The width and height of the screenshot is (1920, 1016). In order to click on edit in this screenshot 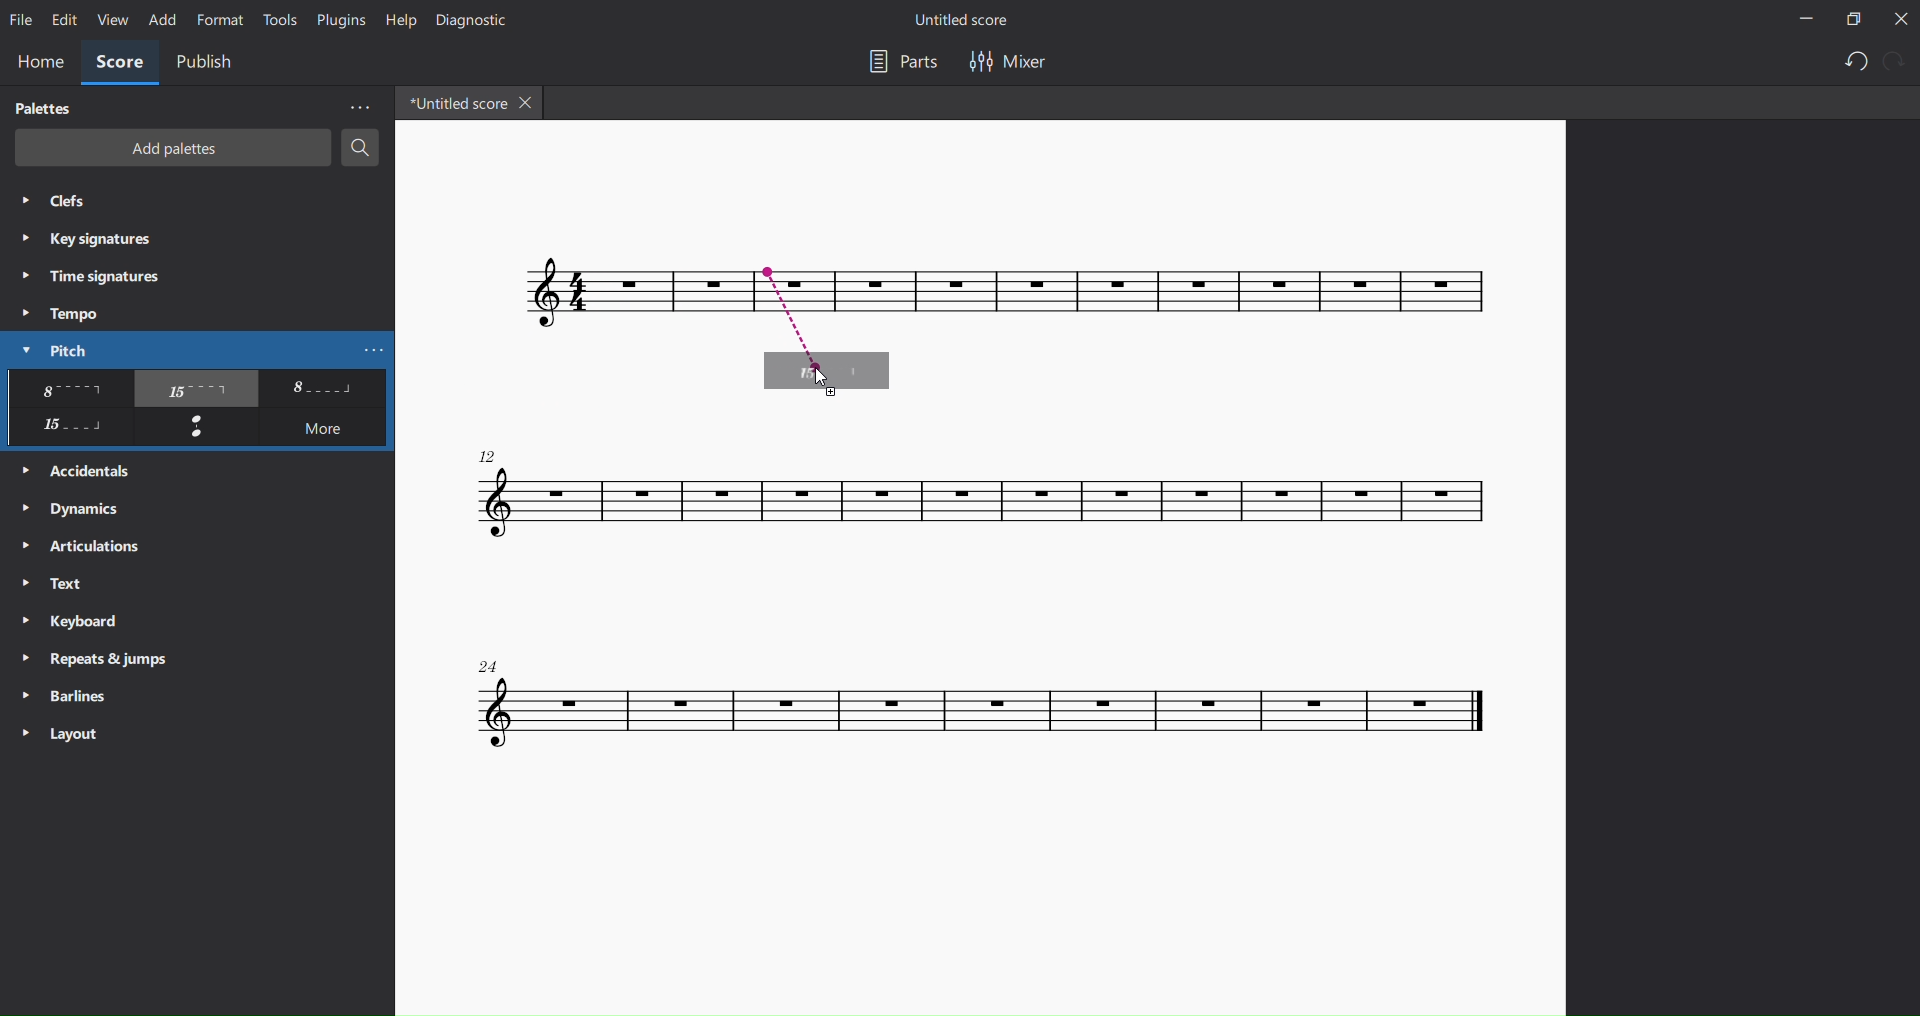, I will do `click(62, 21)`.